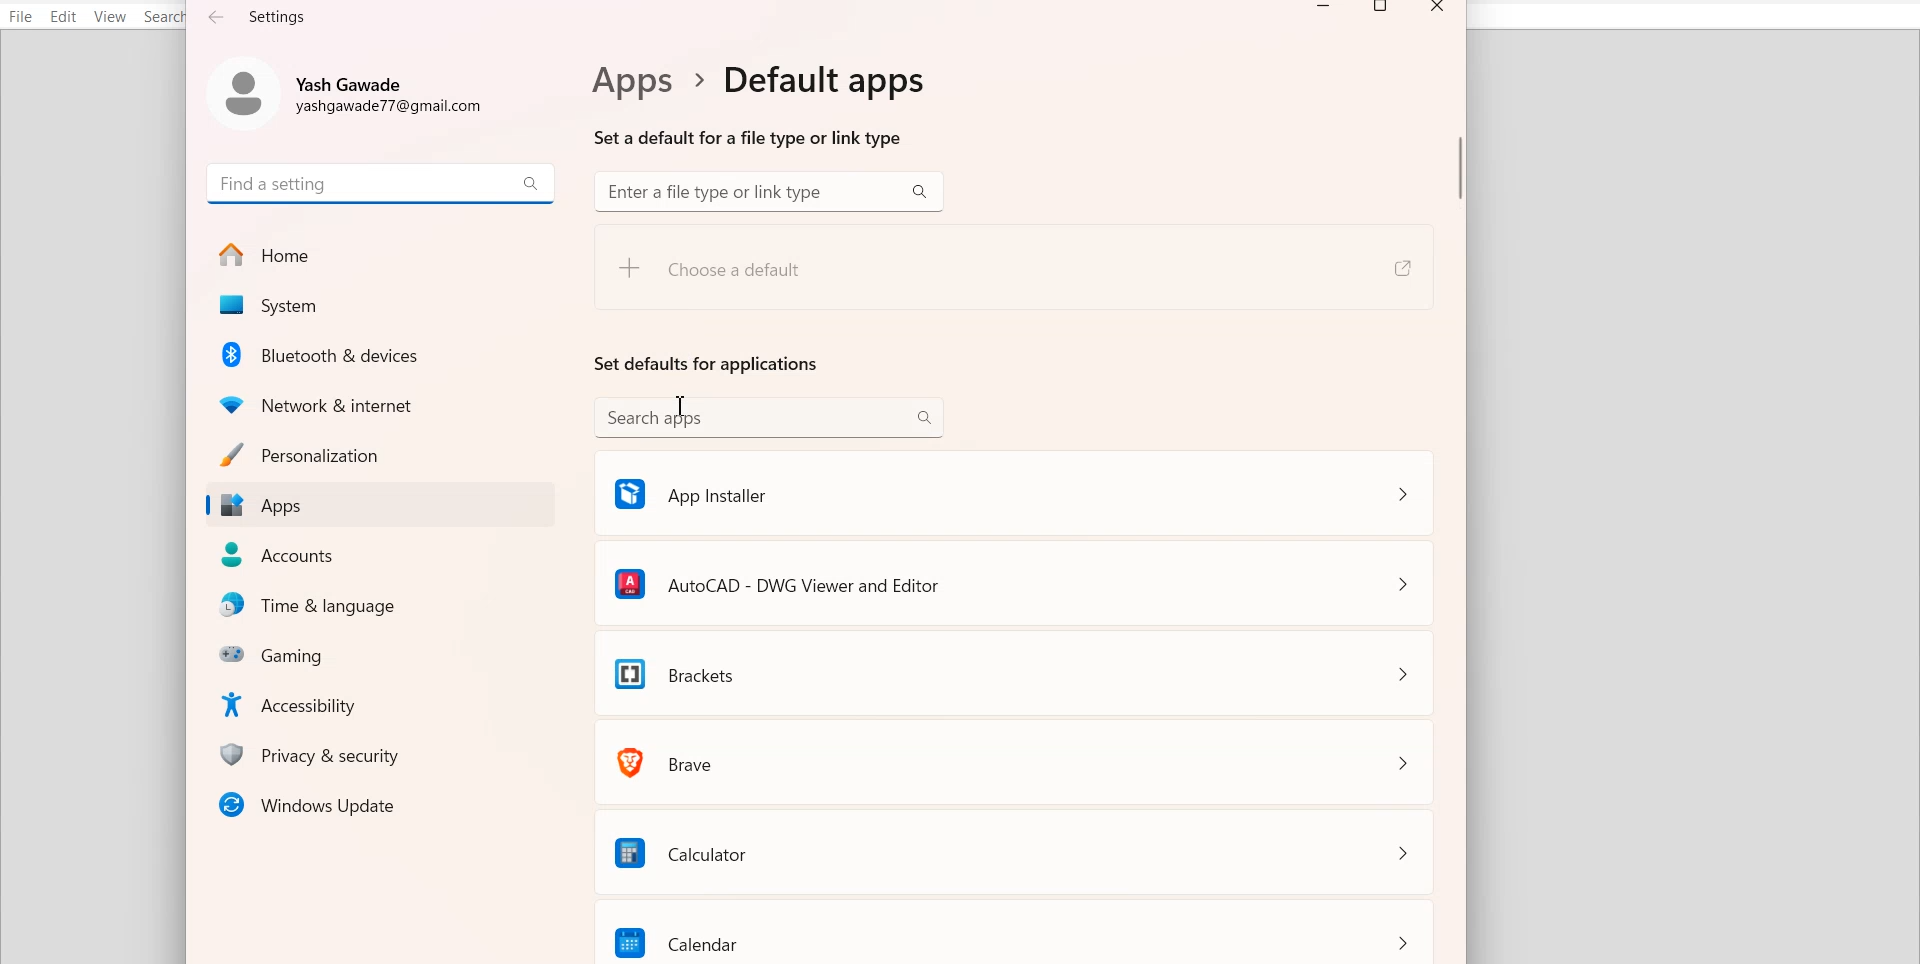 The image size is (1920, 964). Describe the element at coordinates (1018, 850) in the screenshot. I see `Calculator` at that location.